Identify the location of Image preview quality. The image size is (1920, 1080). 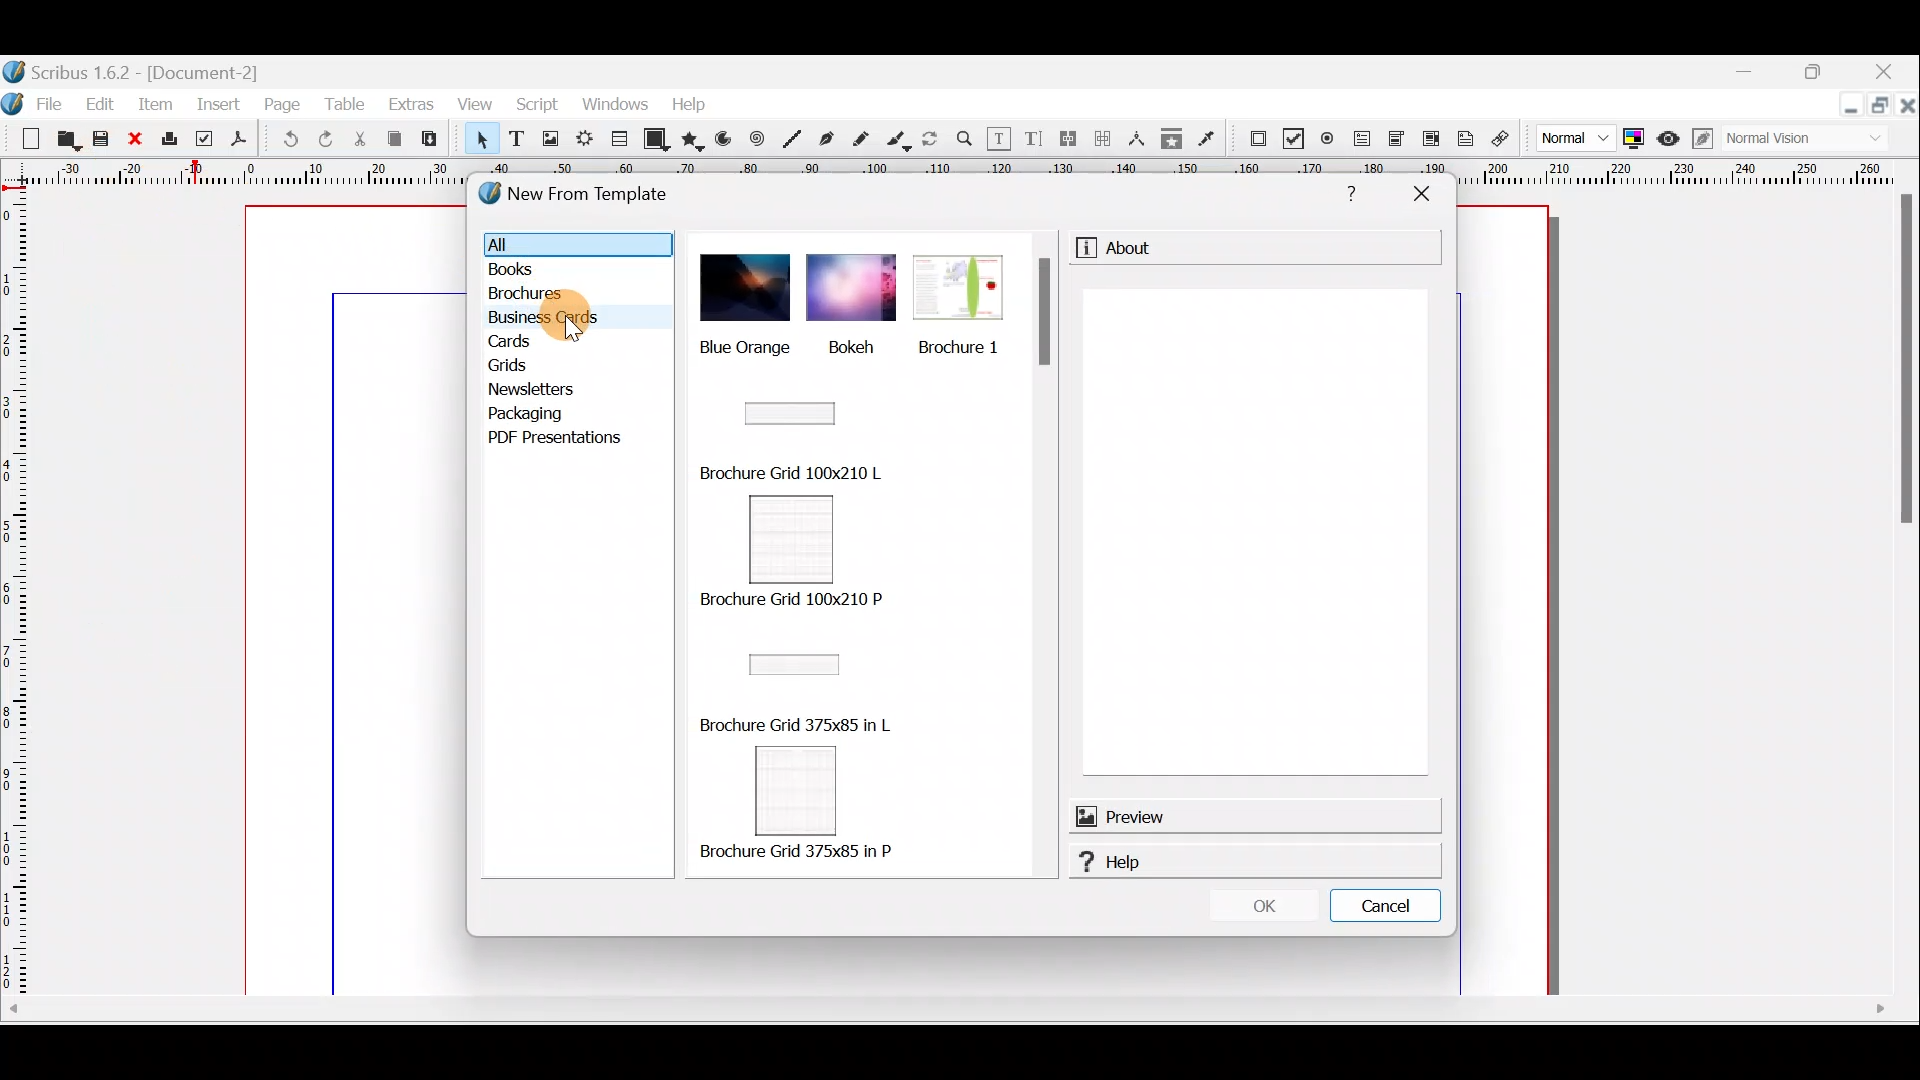
(1565, 140).